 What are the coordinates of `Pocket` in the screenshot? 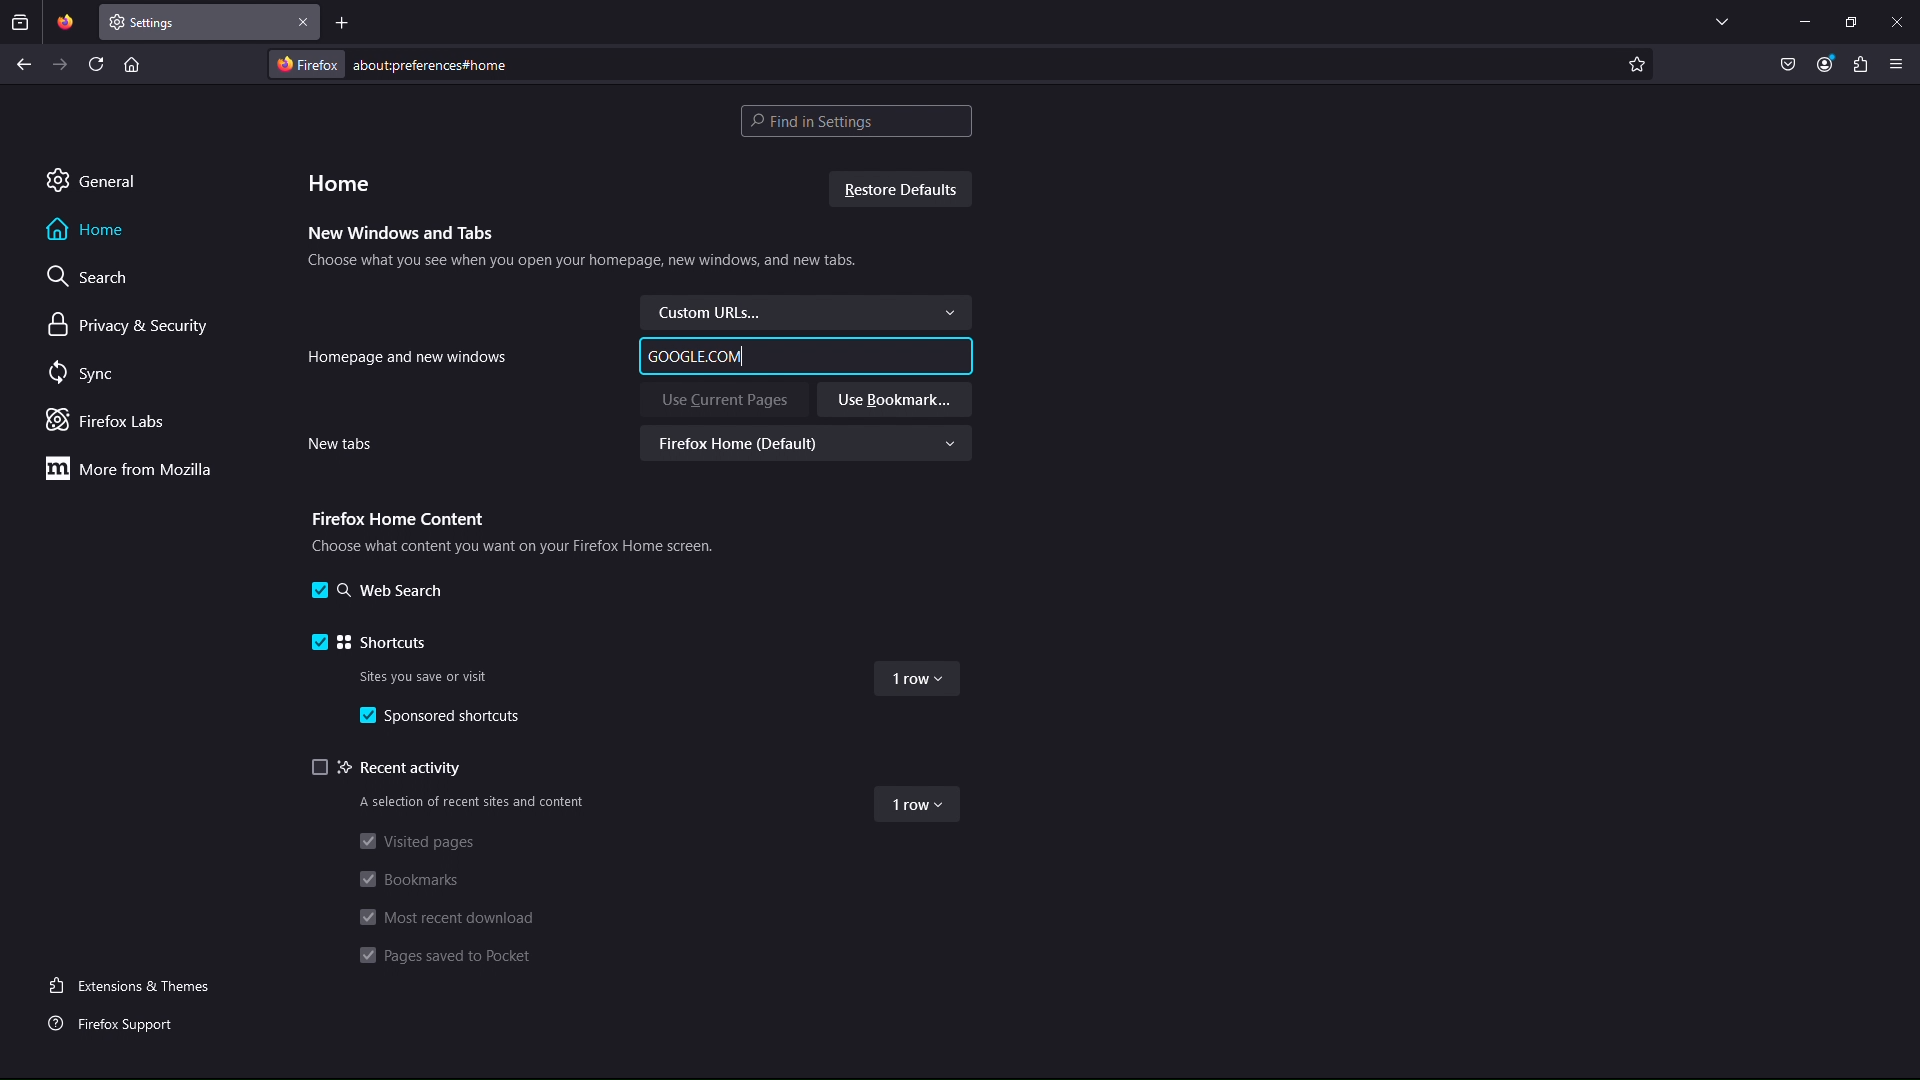 It's located at (1789, 66).